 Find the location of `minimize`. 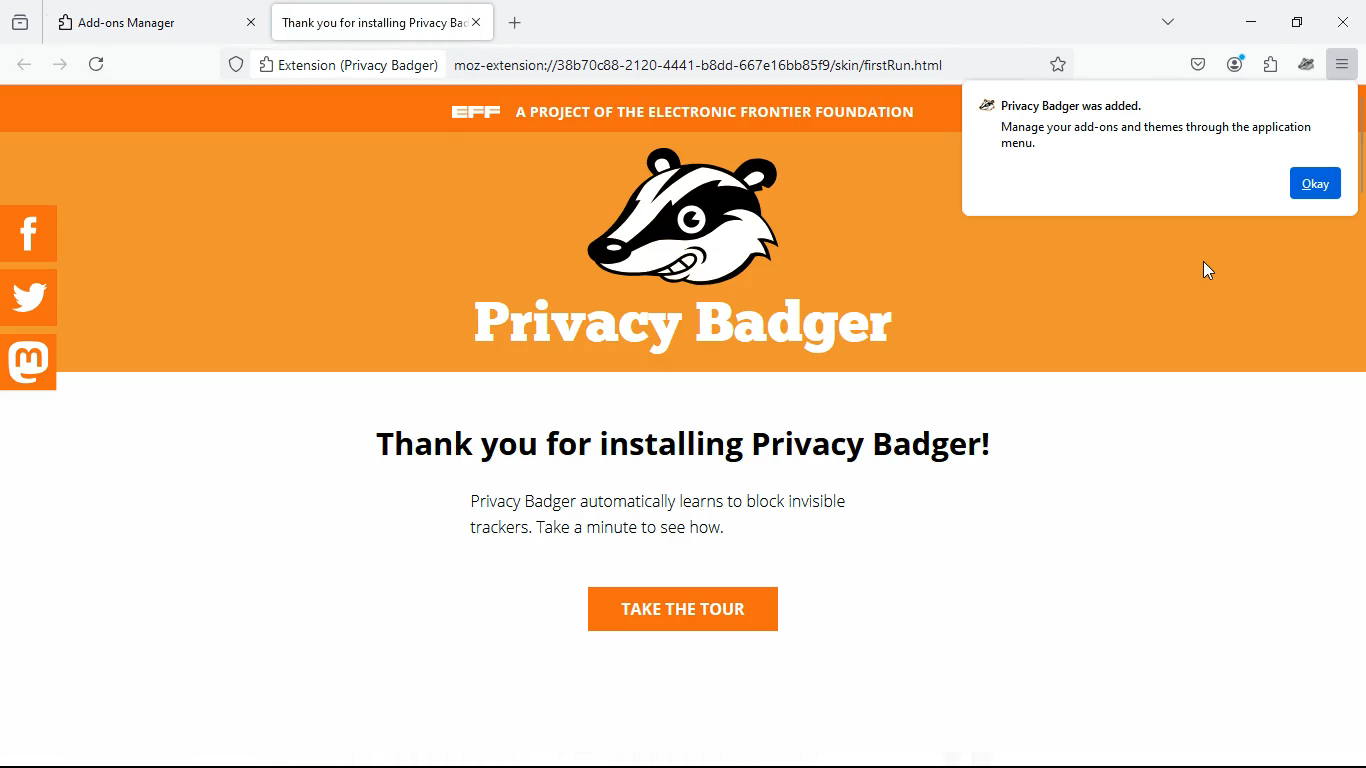

minimize is located at coordinates (1247, 24).